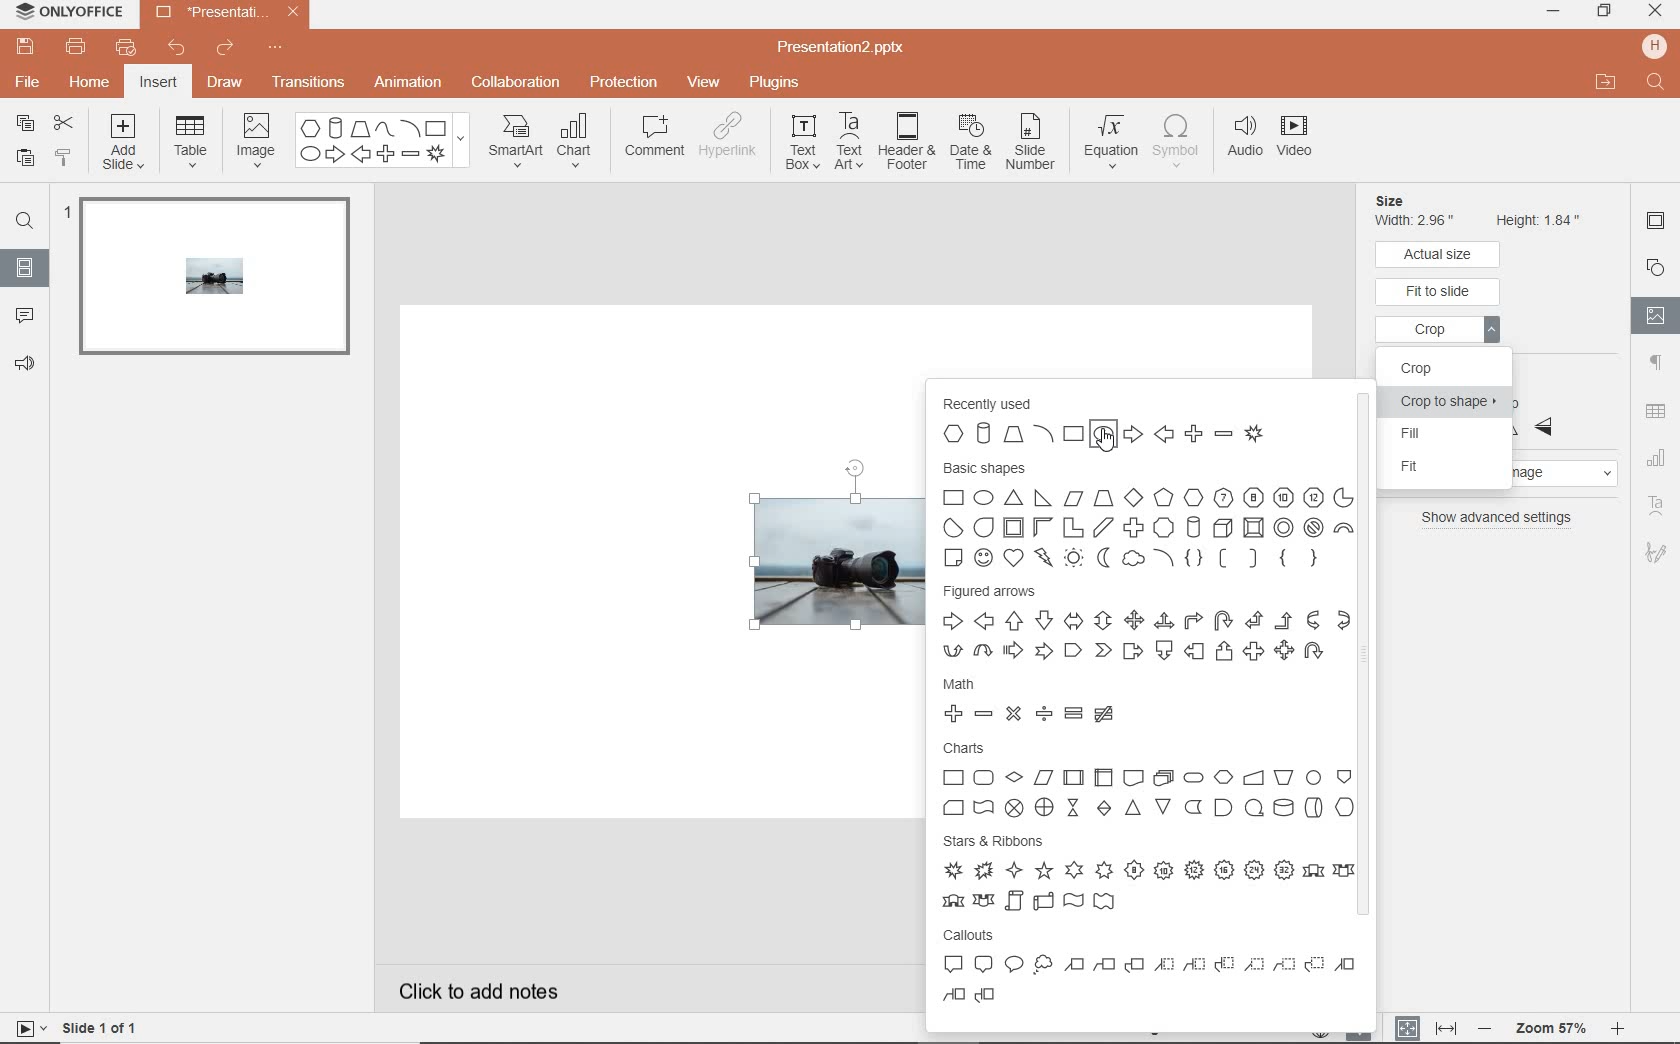 This screenshot has height=1044, width=1680. I want to click on draw, so click(226, 84).